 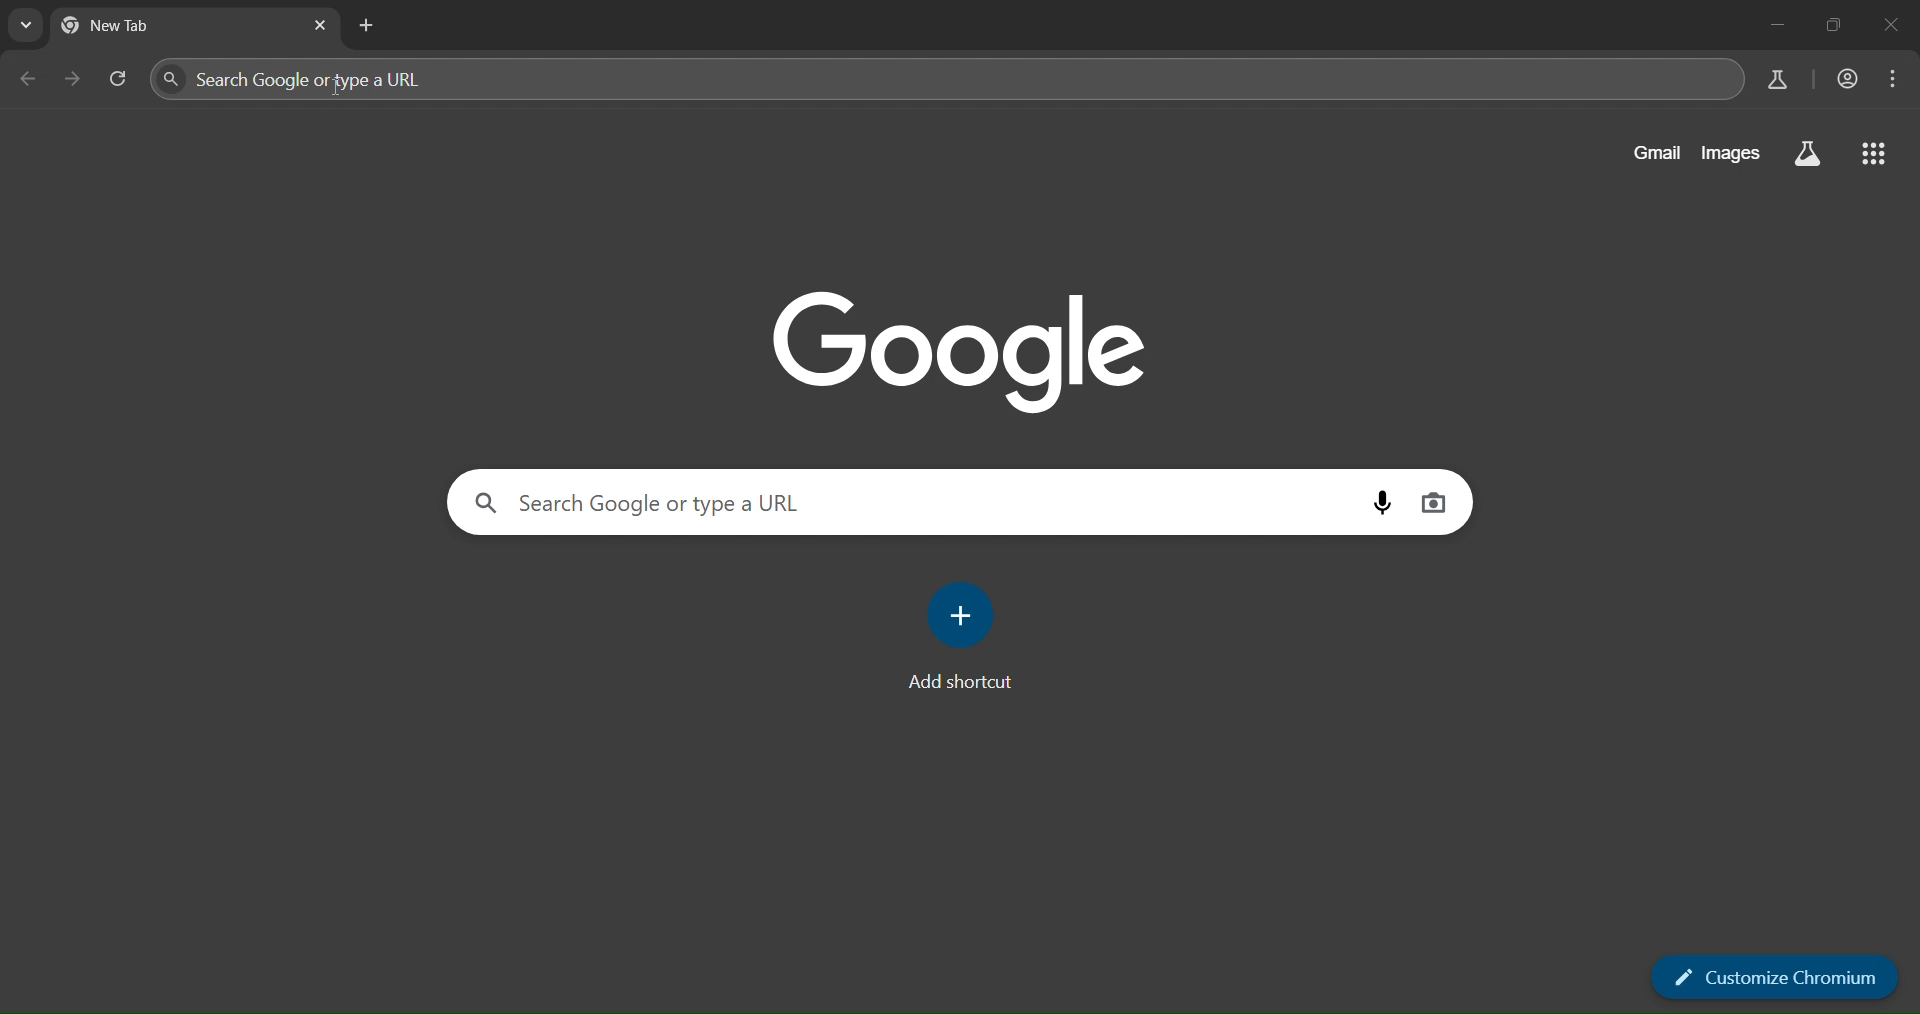 What do you see at coordinates (1847, 77) in the screenshot?
I see `accounts` at bounding box center [1847, 77].